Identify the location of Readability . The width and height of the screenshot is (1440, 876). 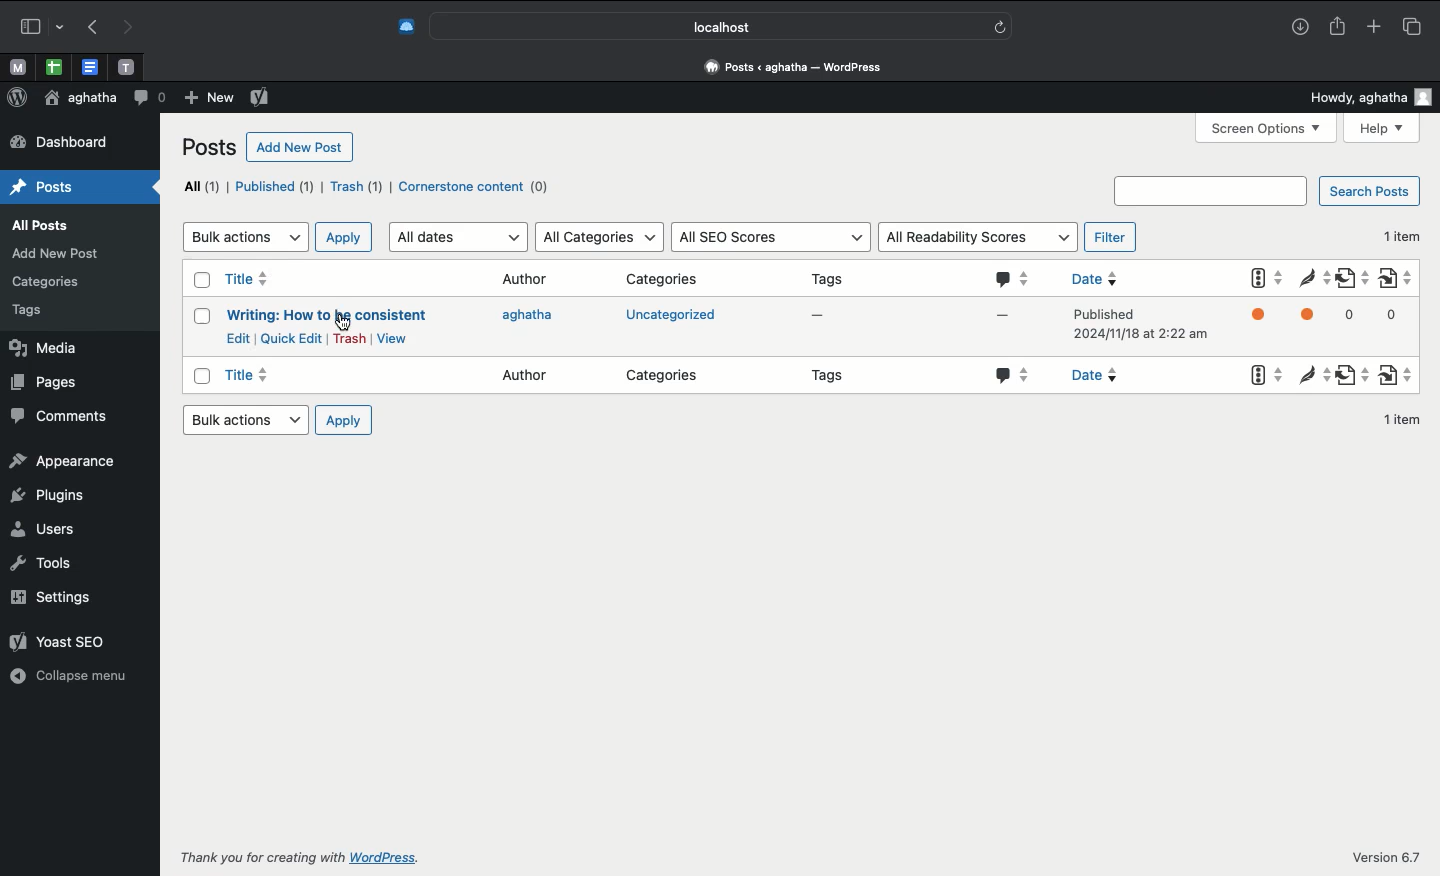
(1313, 277).